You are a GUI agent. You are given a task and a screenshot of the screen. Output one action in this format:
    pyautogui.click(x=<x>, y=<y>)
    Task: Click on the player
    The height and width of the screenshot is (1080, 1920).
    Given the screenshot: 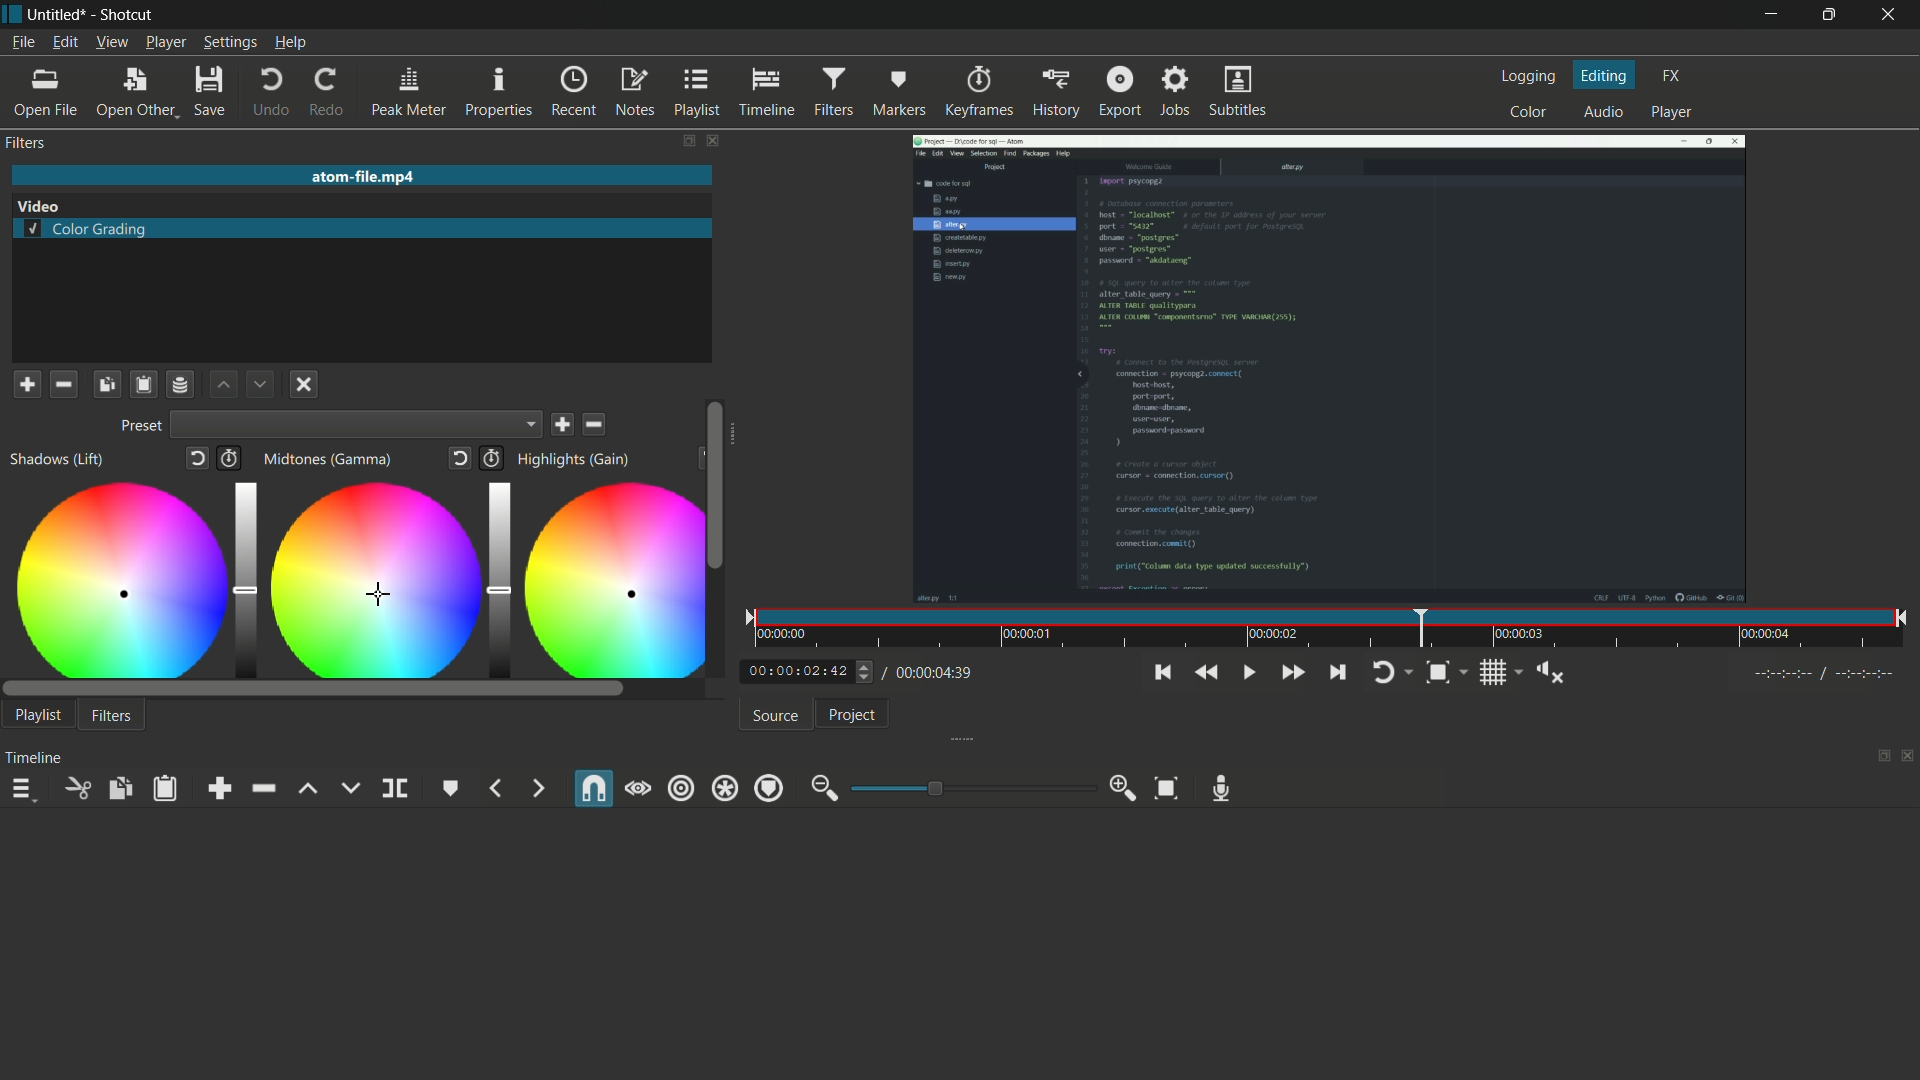 What is the action you would take?
    pyautogui.click(x=1672, y=113)
    